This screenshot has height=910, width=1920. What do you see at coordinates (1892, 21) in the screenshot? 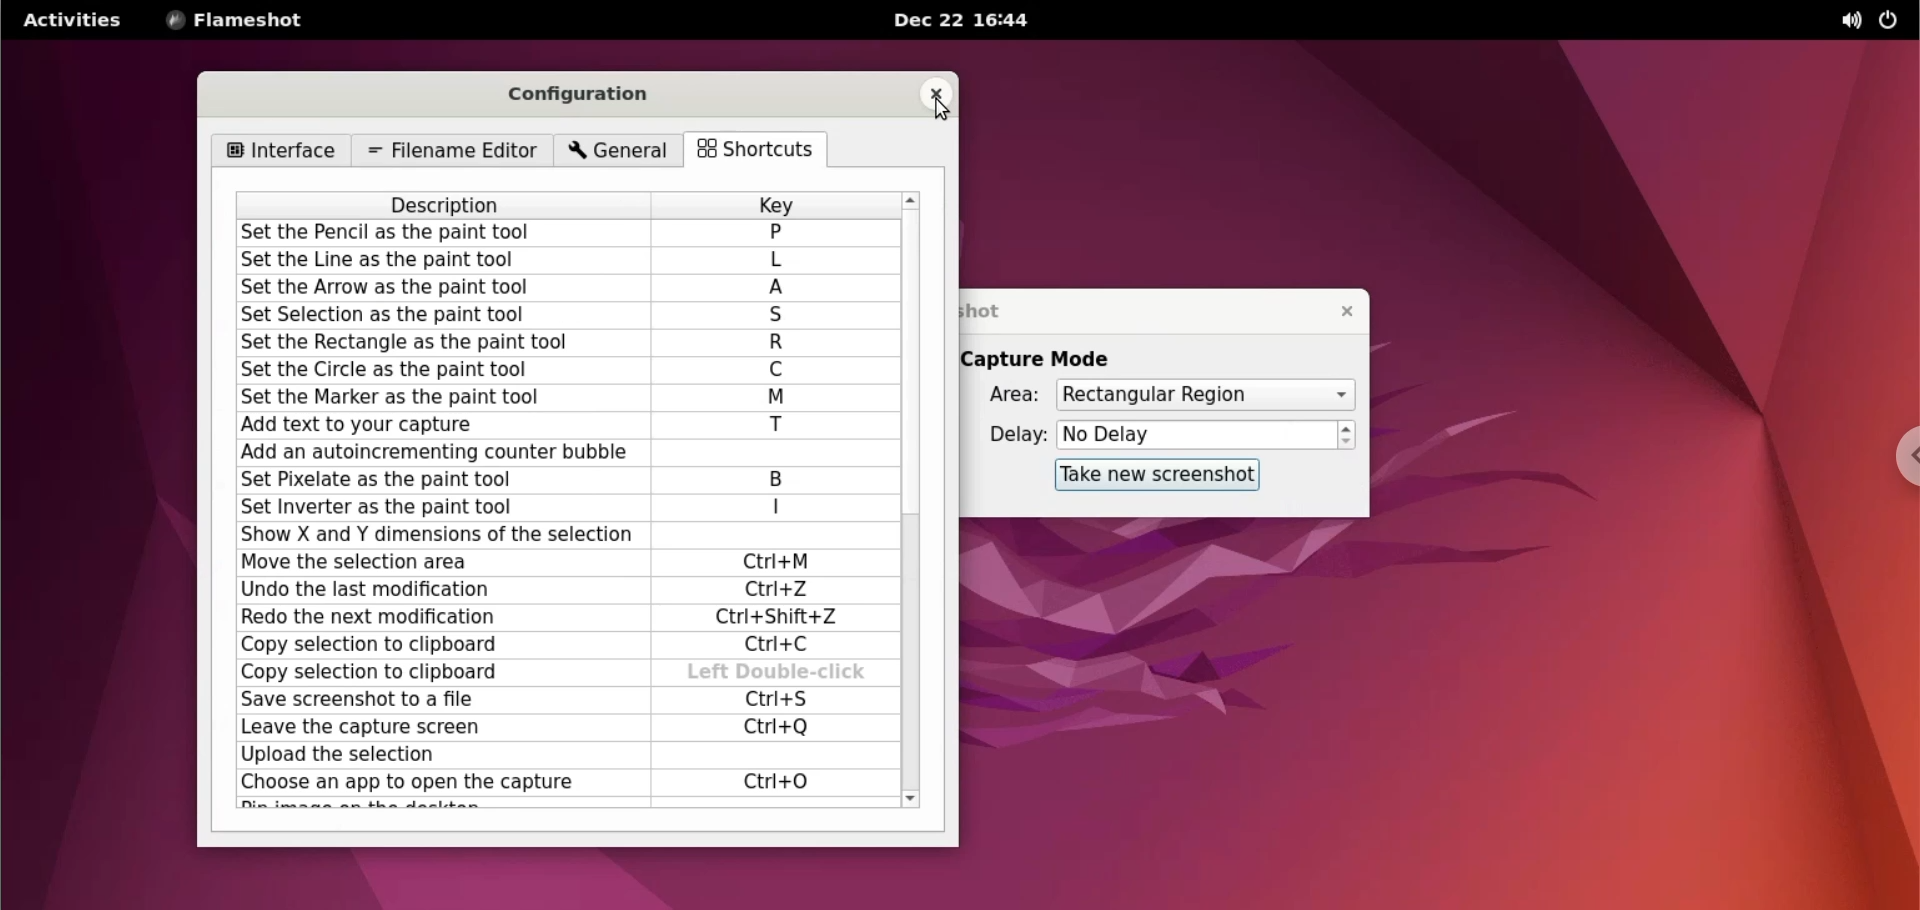
I see `power options ` at bounding box center [1892, 21].